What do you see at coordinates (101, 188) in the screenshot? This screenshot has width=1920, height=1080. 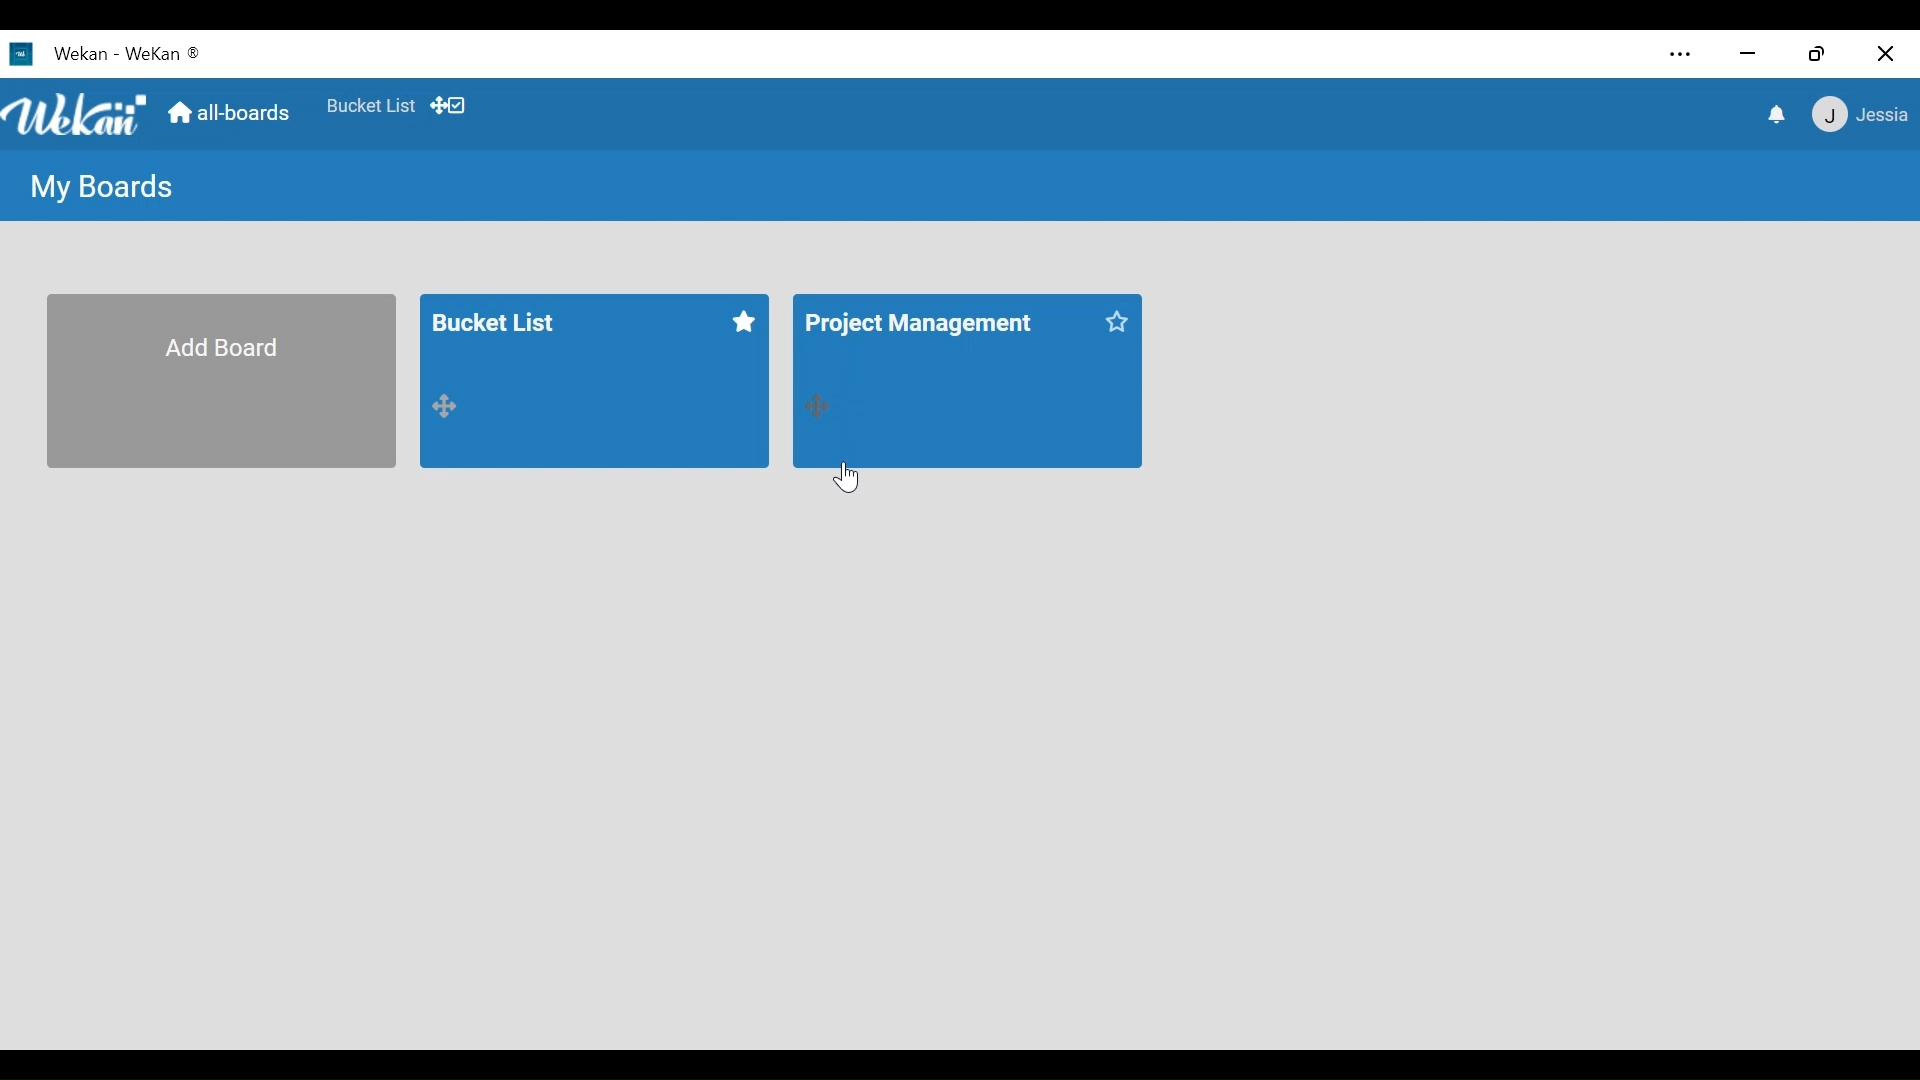 I see `My Board` at bounding box center [101, 188].